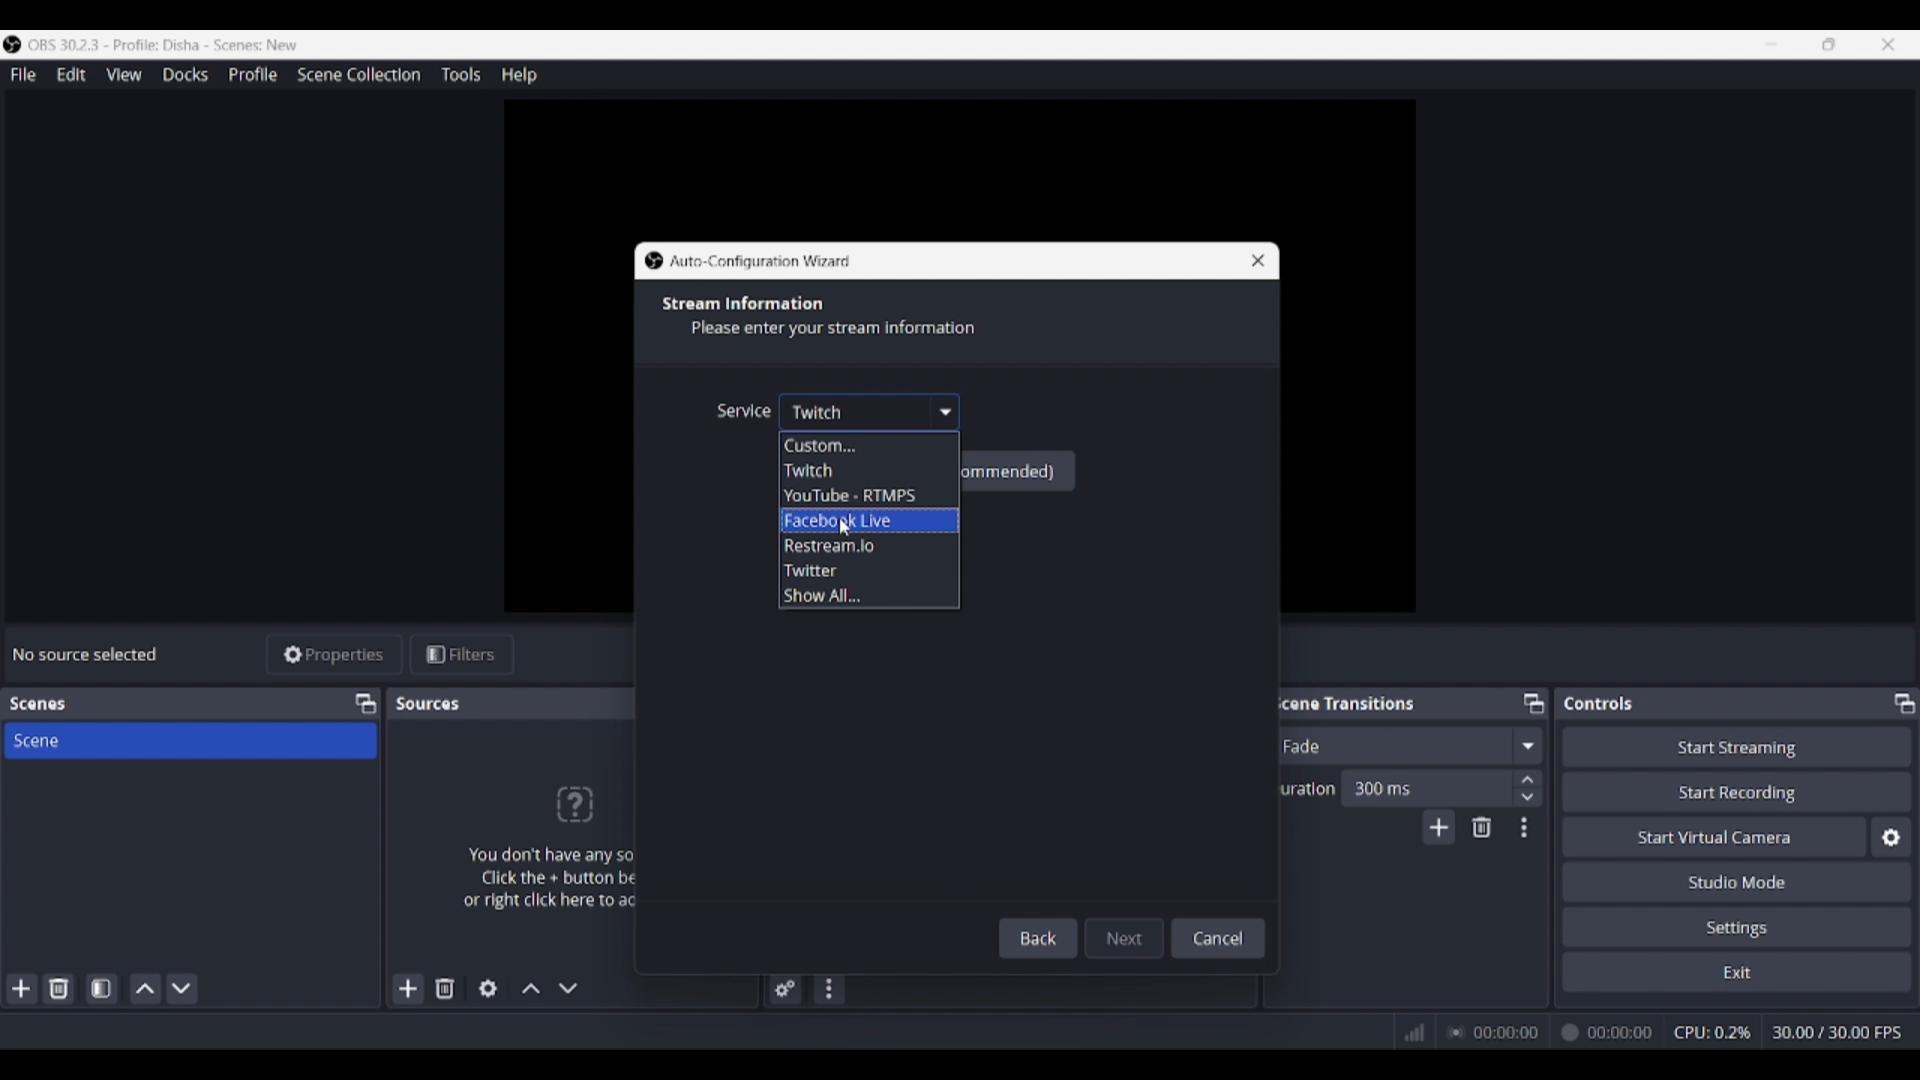  I want to click on Network, so click(1407, 1030).